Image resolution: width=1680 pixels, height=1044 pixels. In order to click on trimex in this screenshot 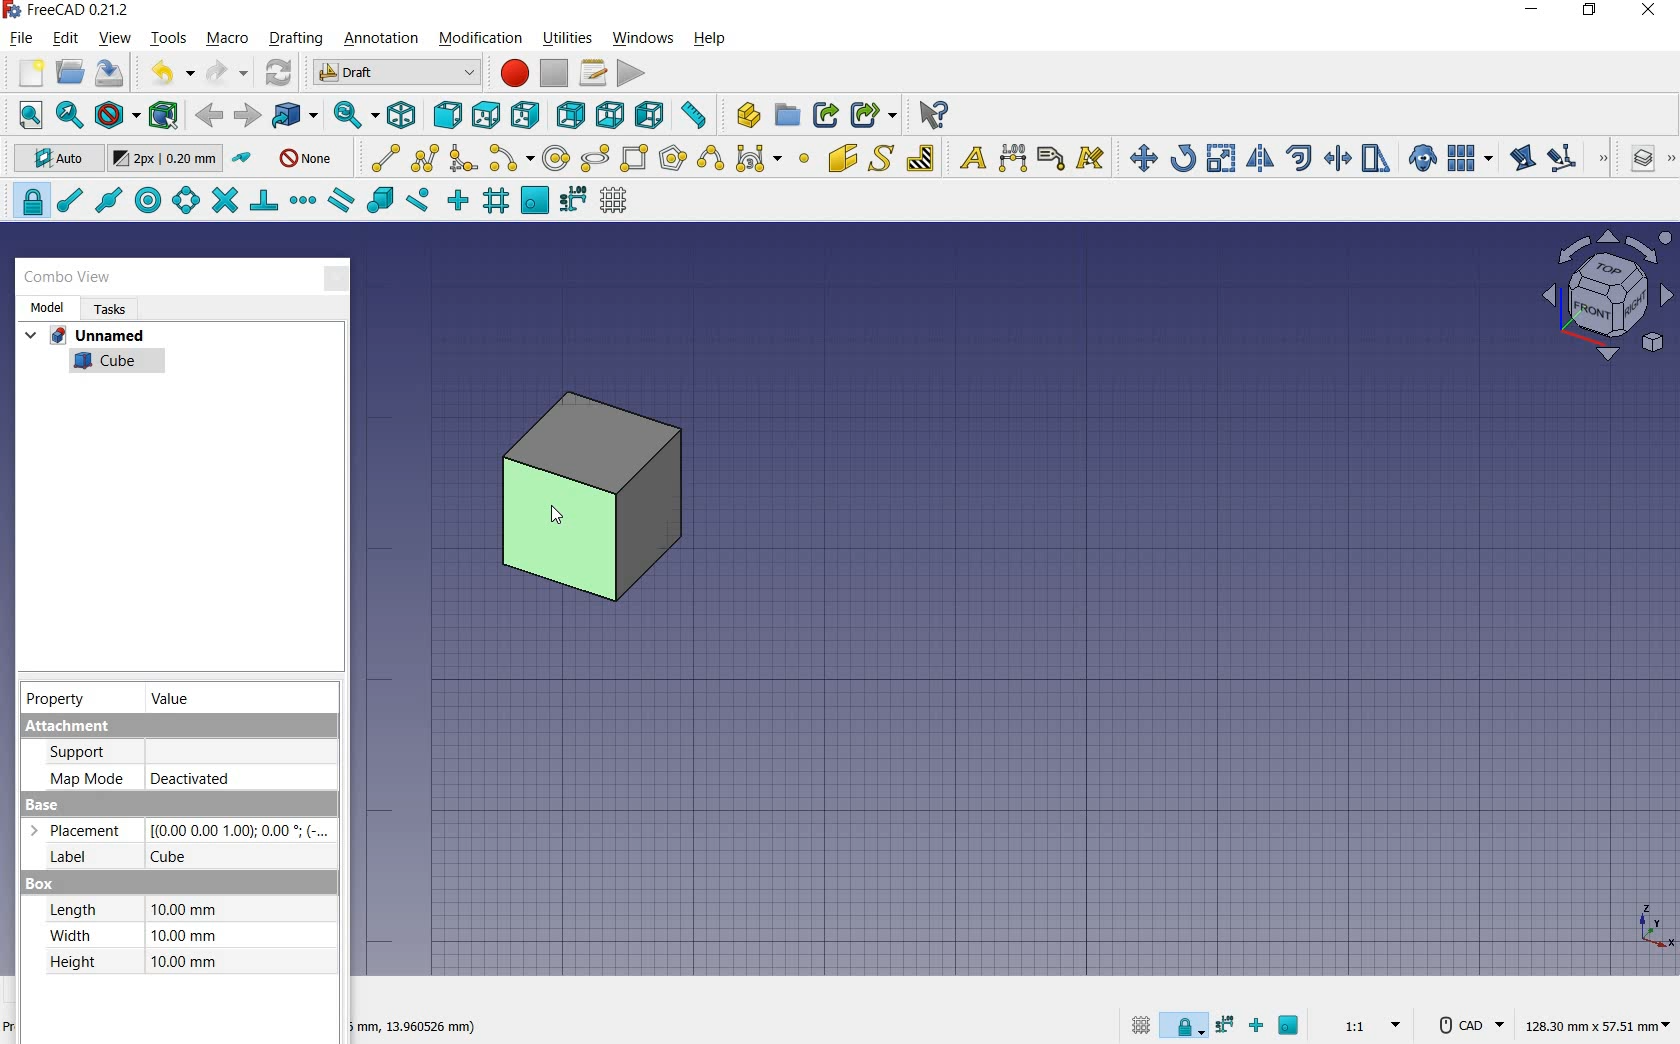, I will do `click(1337, 158)`.